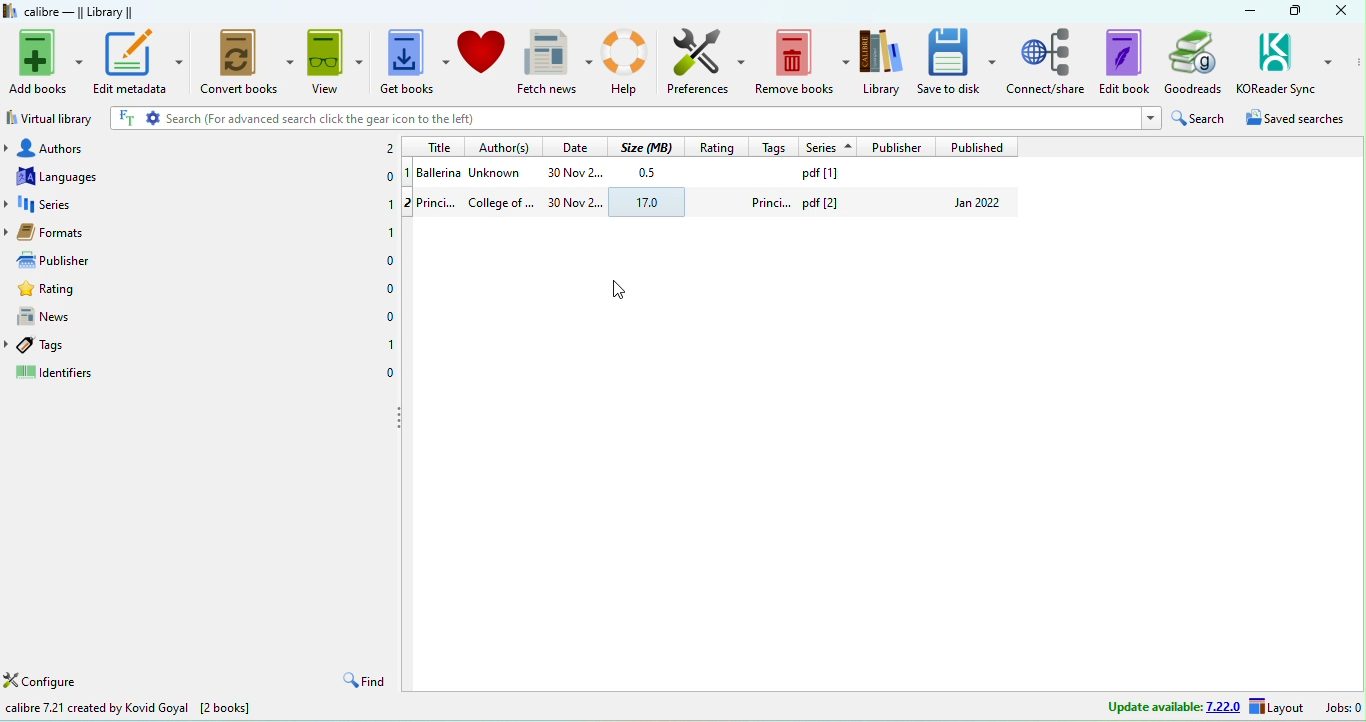 Image resolution: width=1366 pixels, height=722 pixels. I want to click on 0, so click(389, 317).